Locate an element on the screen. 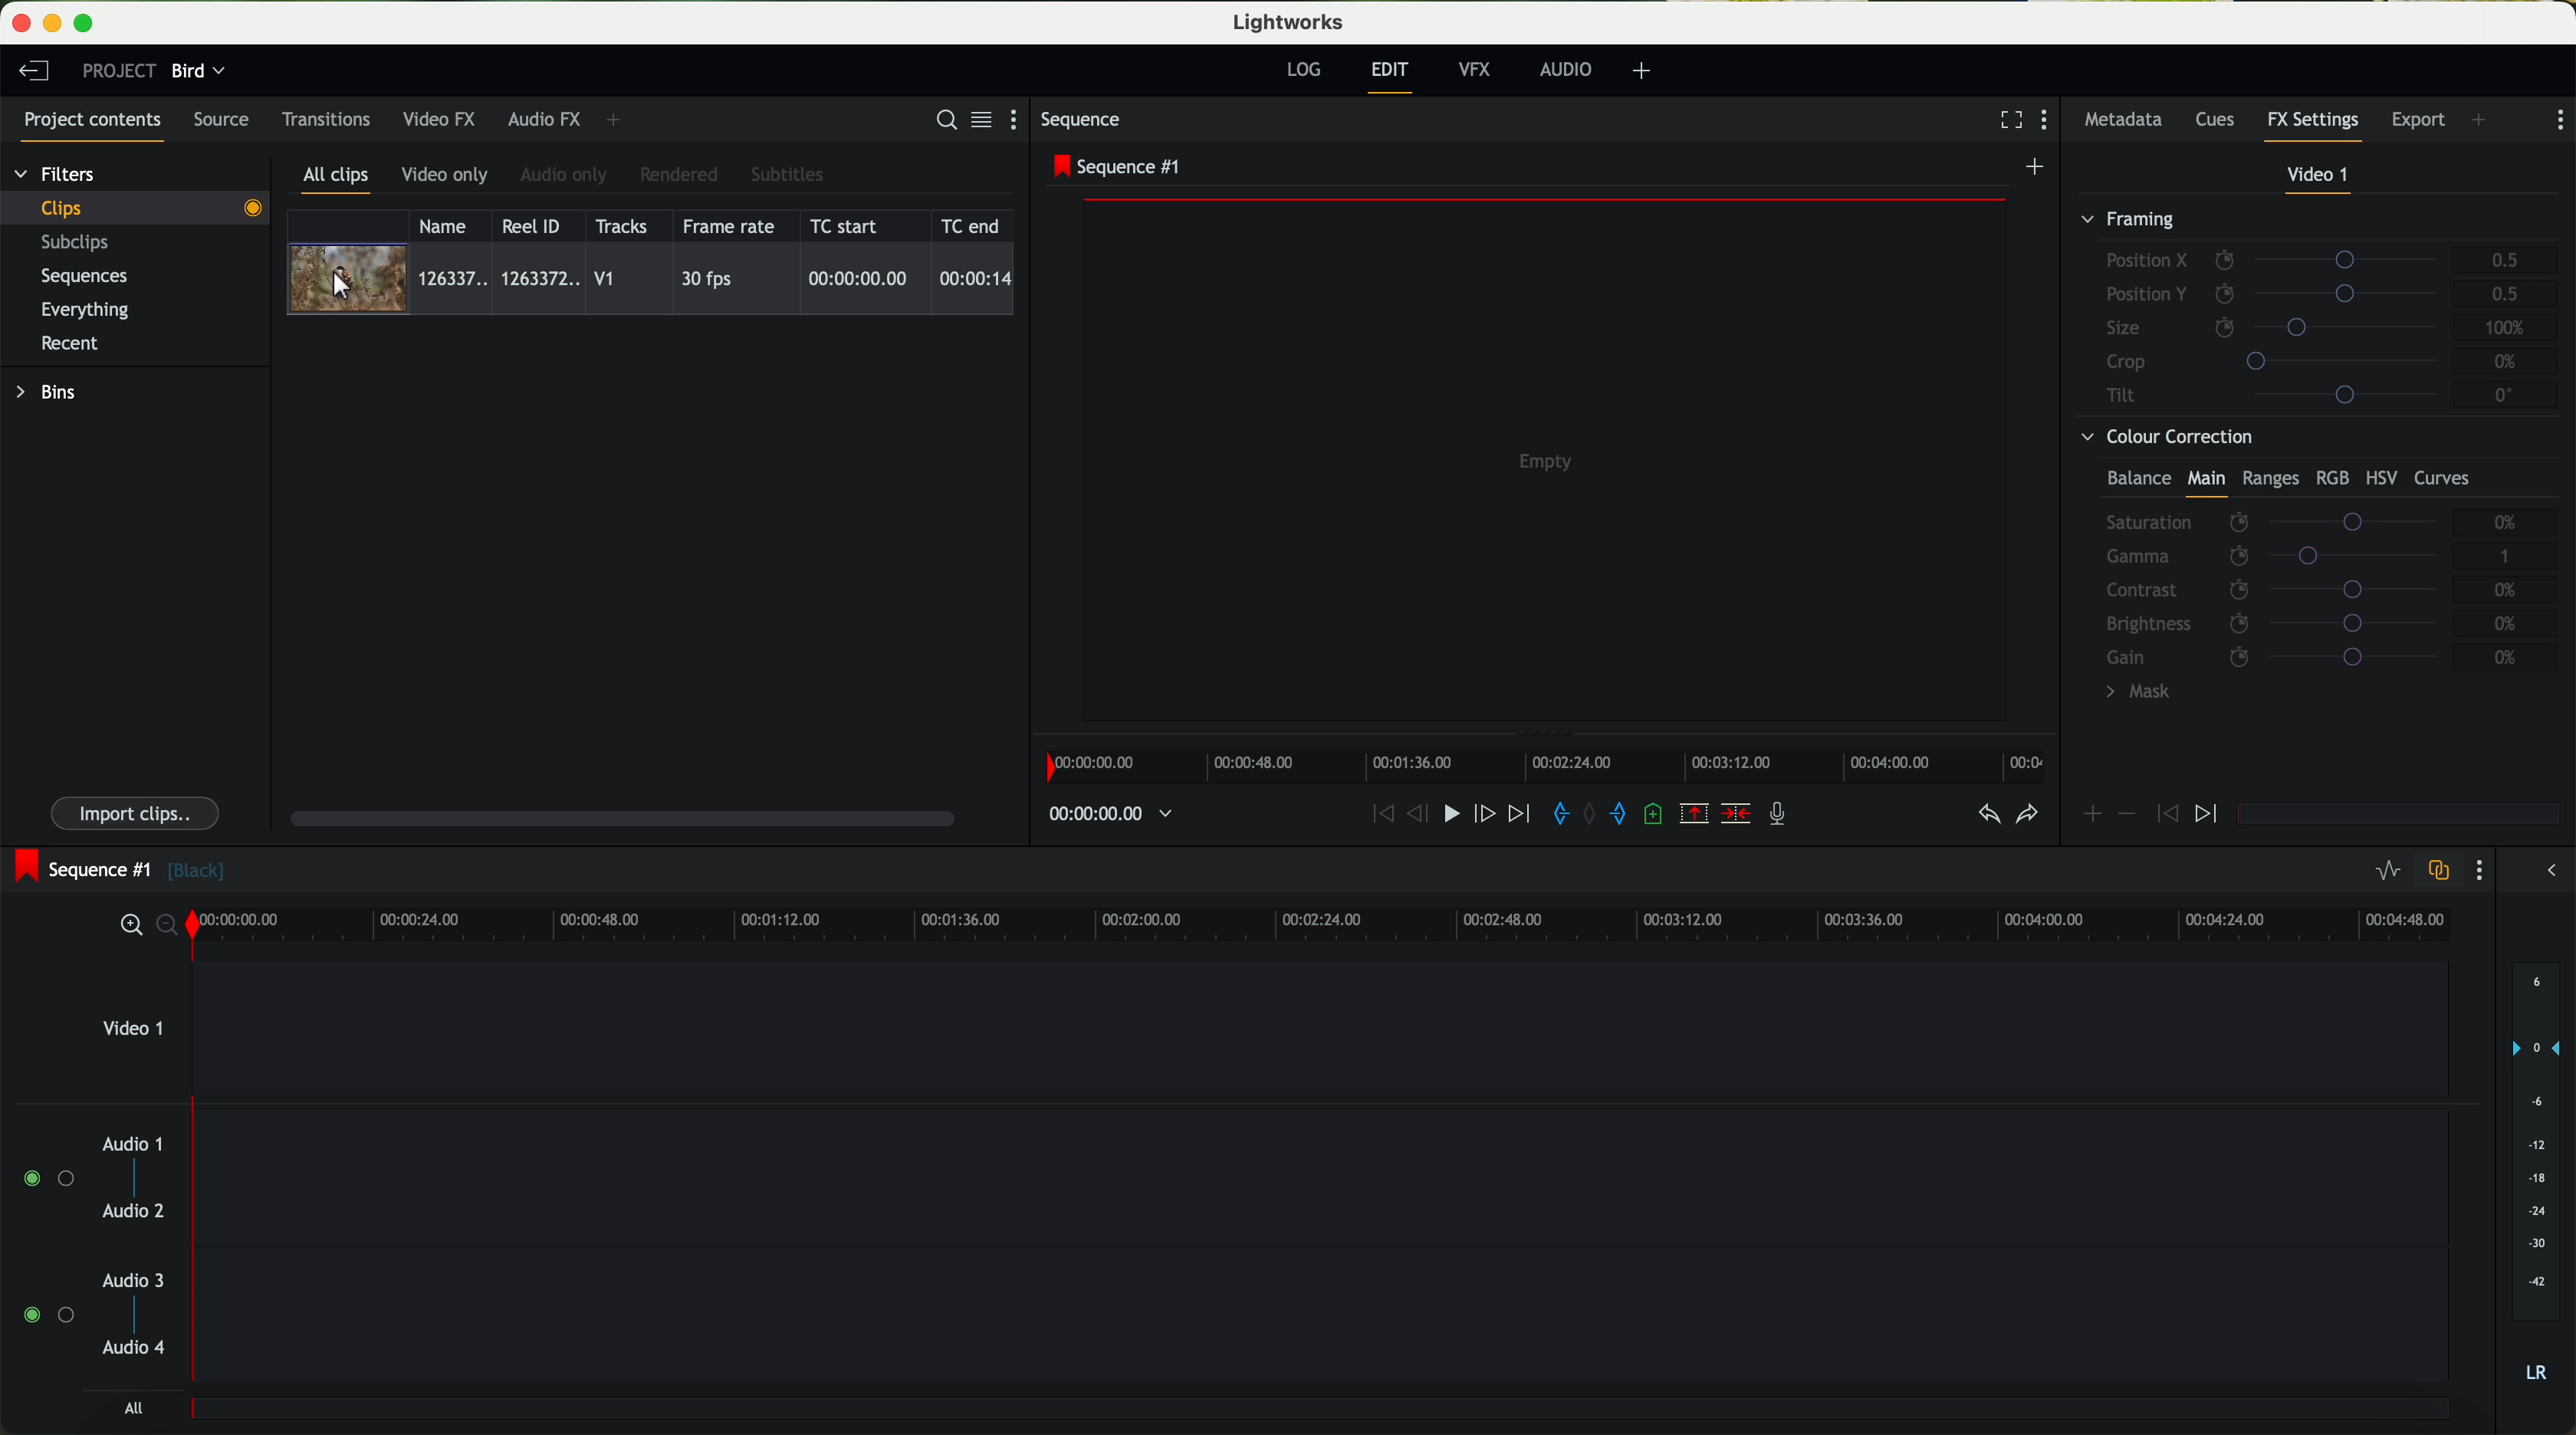 The width and height of the screenshot is (2576, 1435). clear marks is located at coordinates (1591, 814).